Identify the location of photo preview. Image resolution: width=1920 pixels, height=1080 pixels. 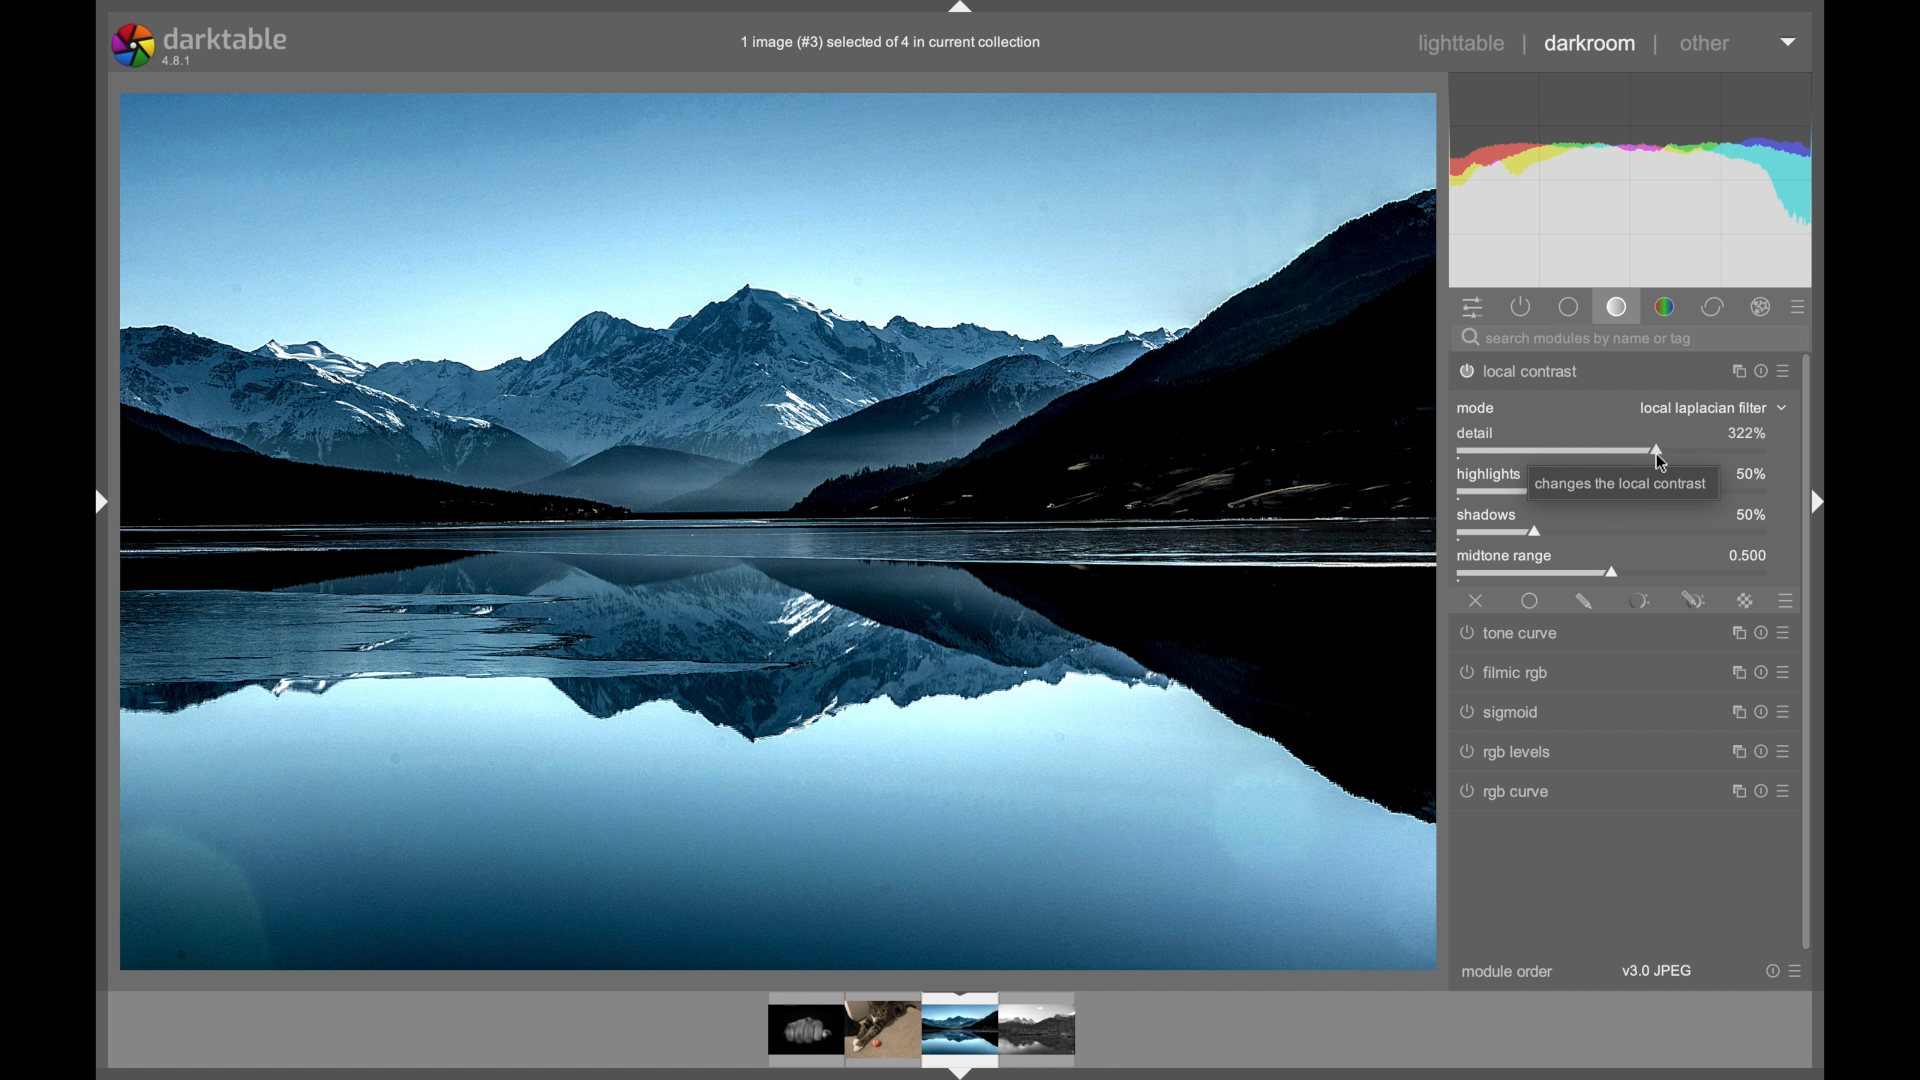
(923, 1032).